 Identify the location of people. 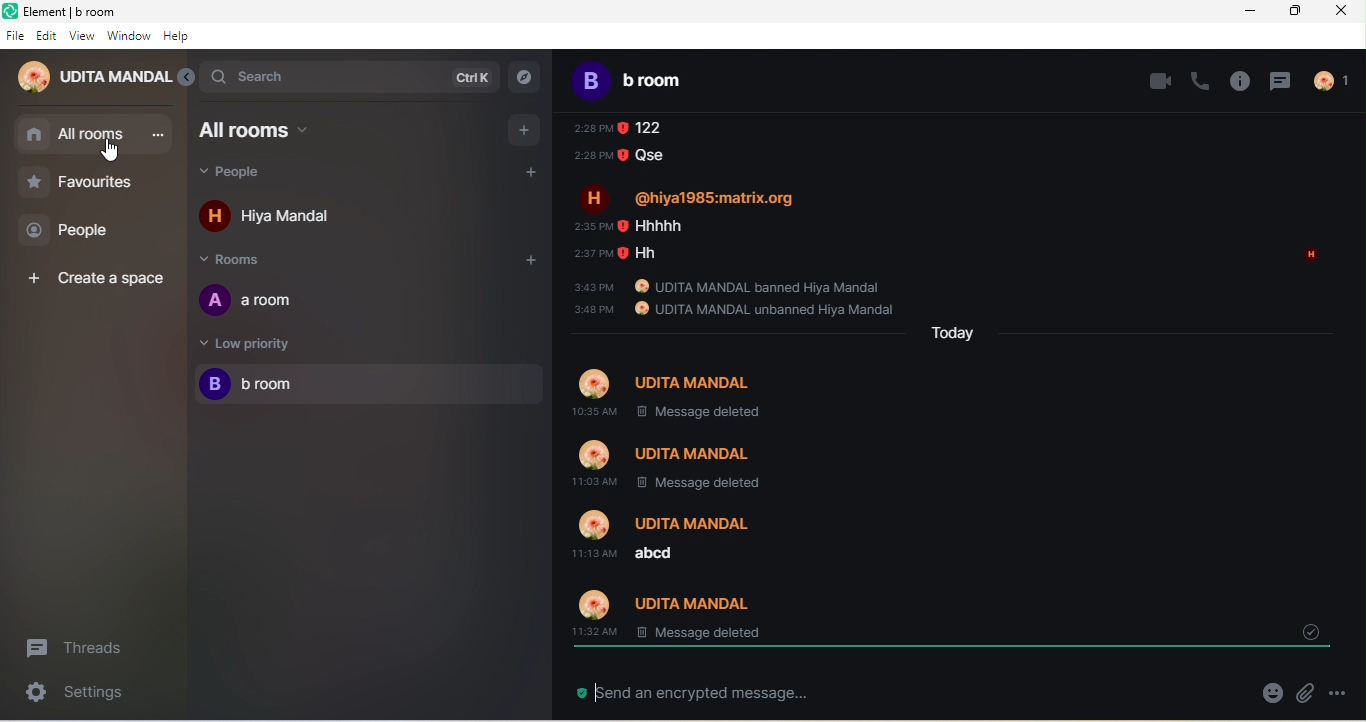
(1338, 80).